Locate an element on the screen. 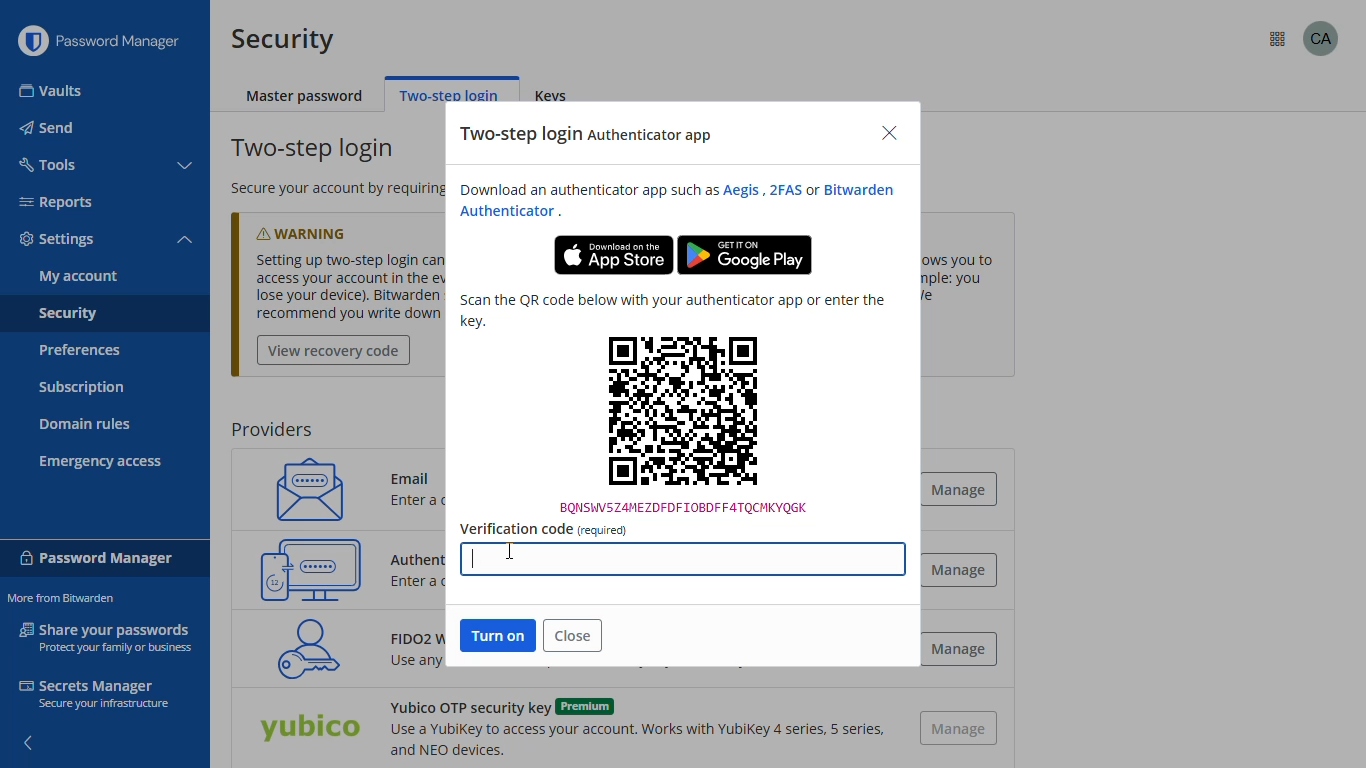  Yubico OTP security key (Premium) is located at coordinates (309, 730).